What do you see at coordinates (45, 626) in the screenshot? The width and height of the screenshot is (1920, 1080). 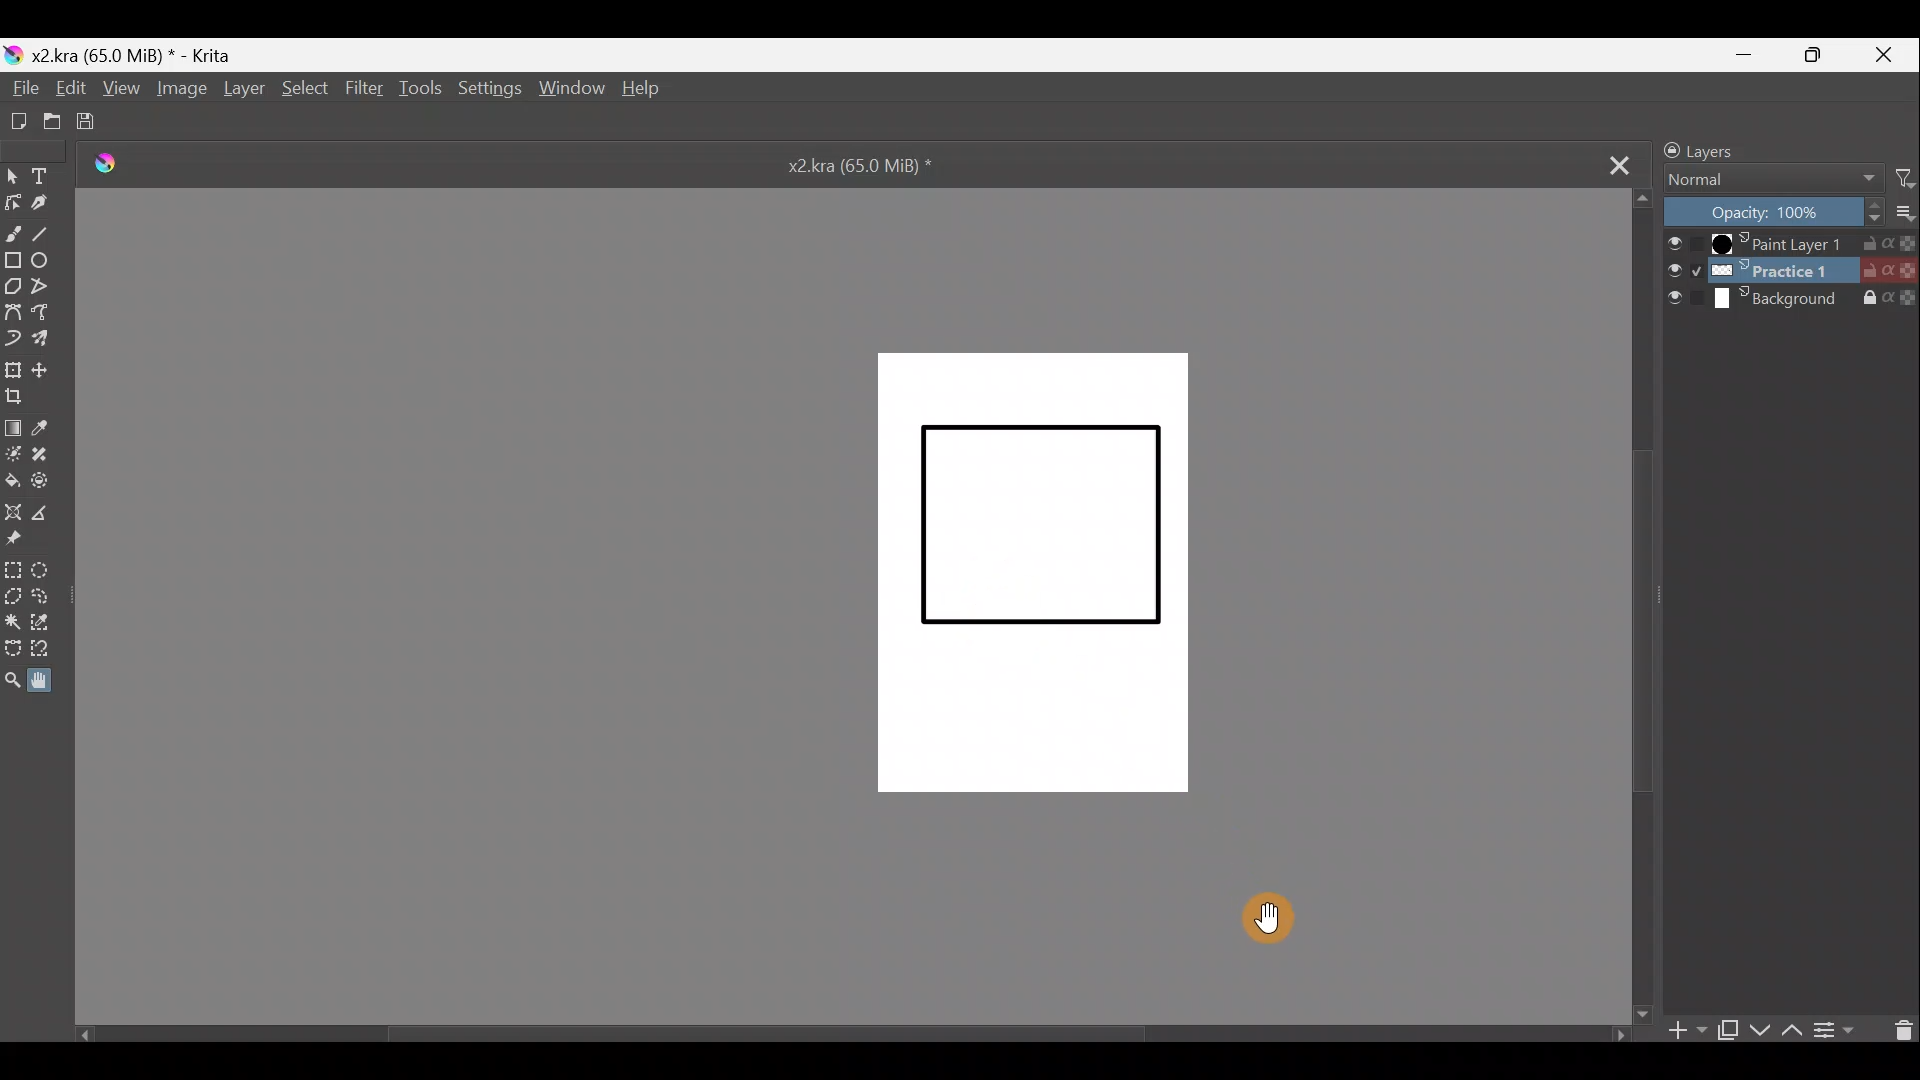 I see `Similar colour selection tool` at bounding box center [45, 626].